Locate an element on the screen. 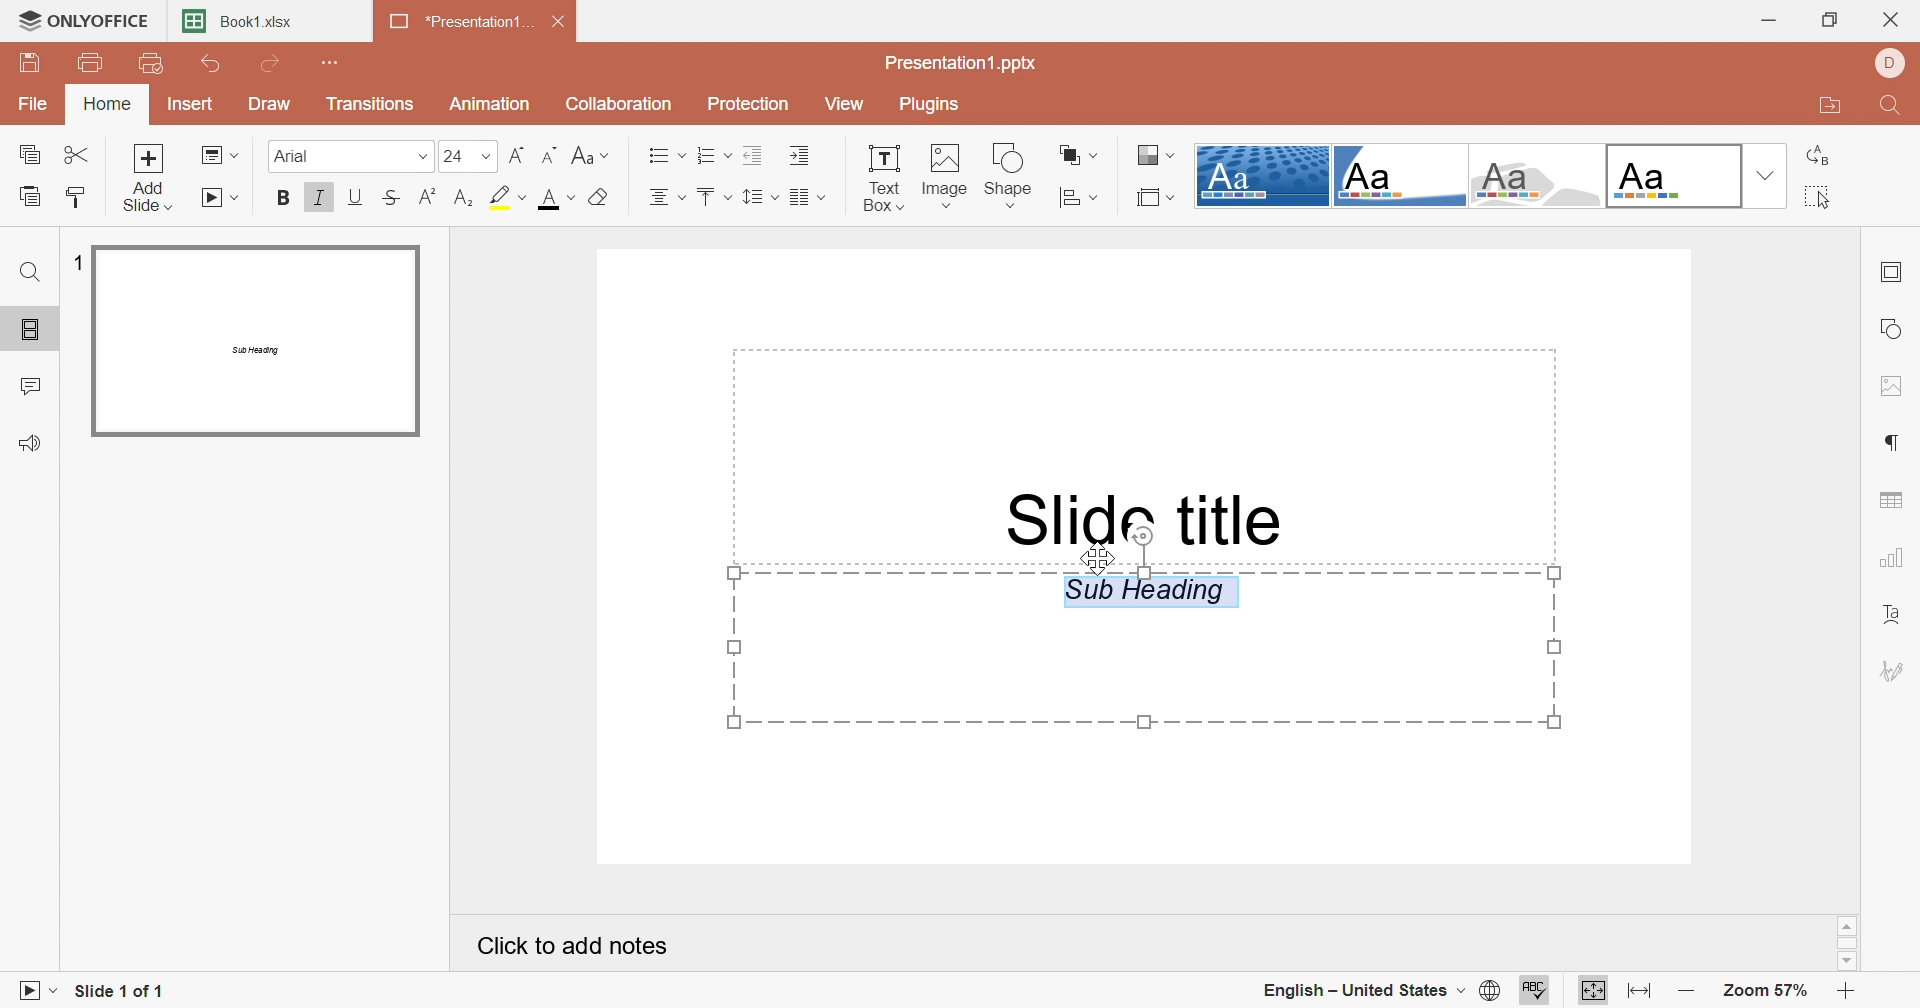  Highlight color is located at coordinates (507, 197).